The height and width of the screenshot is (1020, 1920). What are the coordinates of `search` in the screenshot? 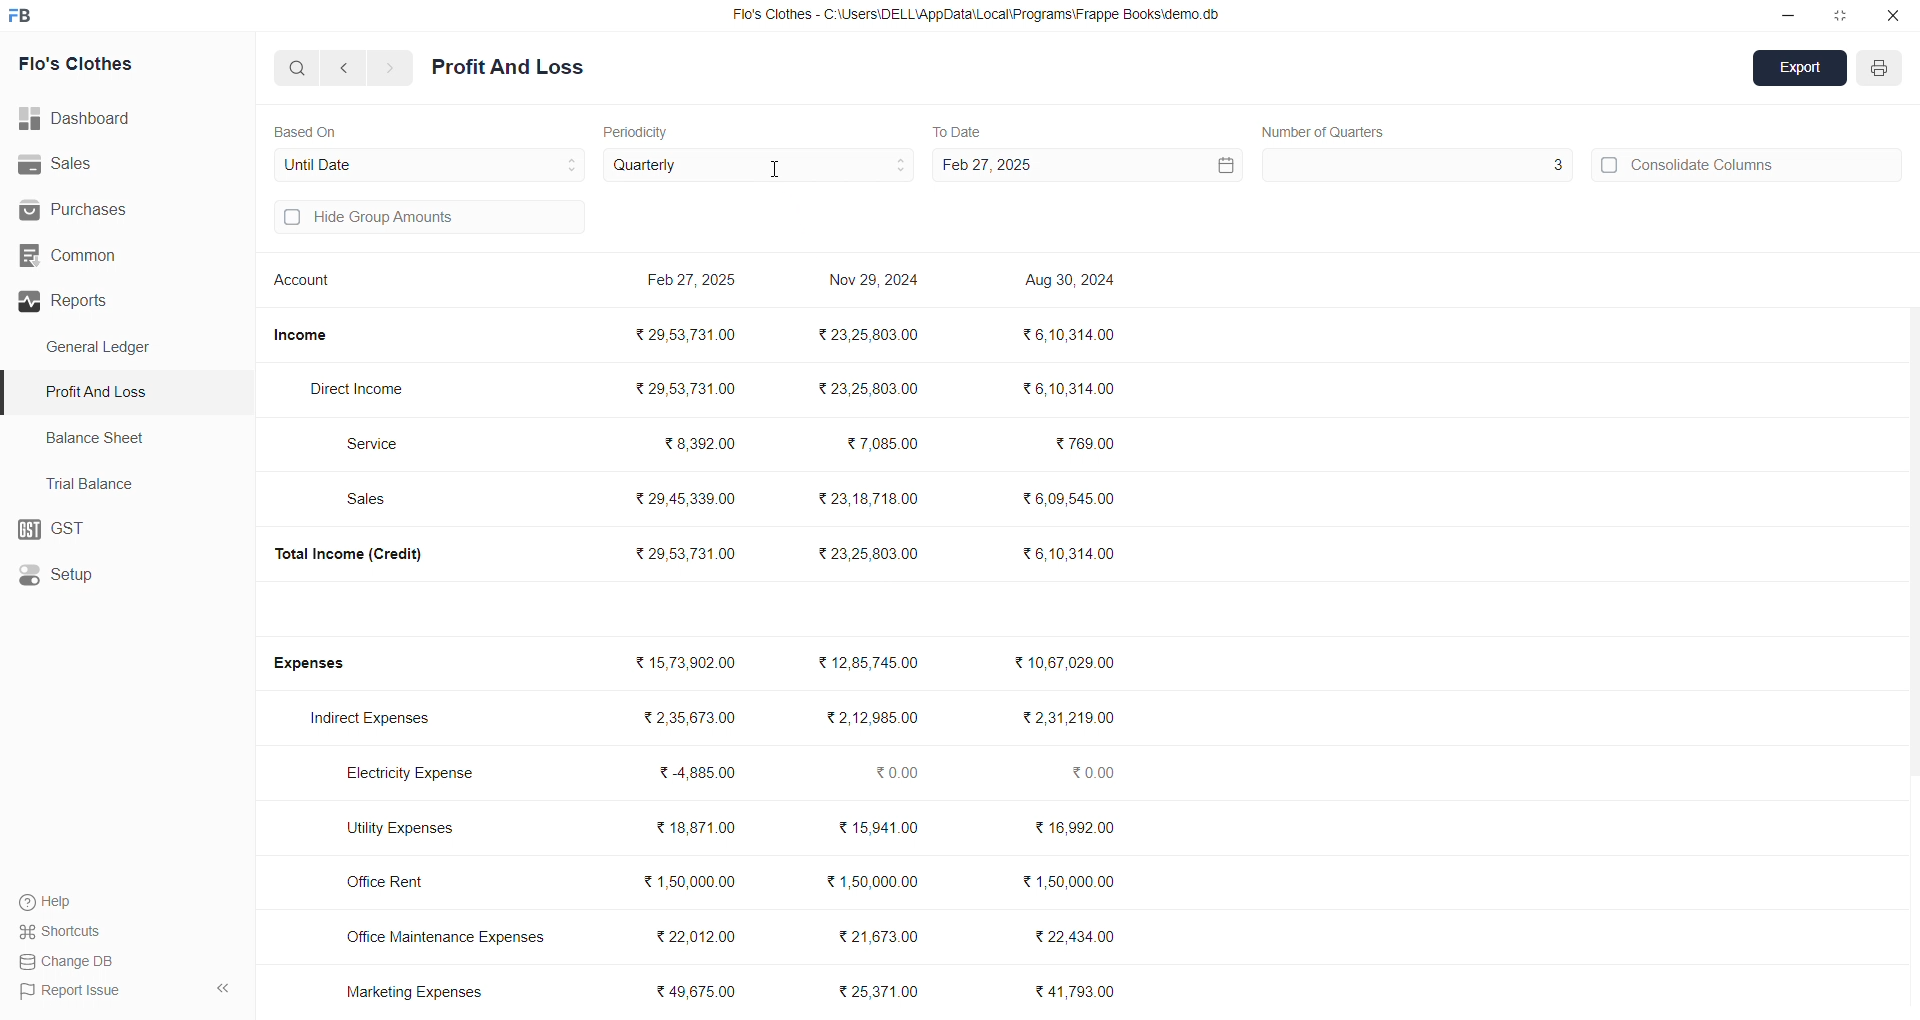 It's located at (298, 67).